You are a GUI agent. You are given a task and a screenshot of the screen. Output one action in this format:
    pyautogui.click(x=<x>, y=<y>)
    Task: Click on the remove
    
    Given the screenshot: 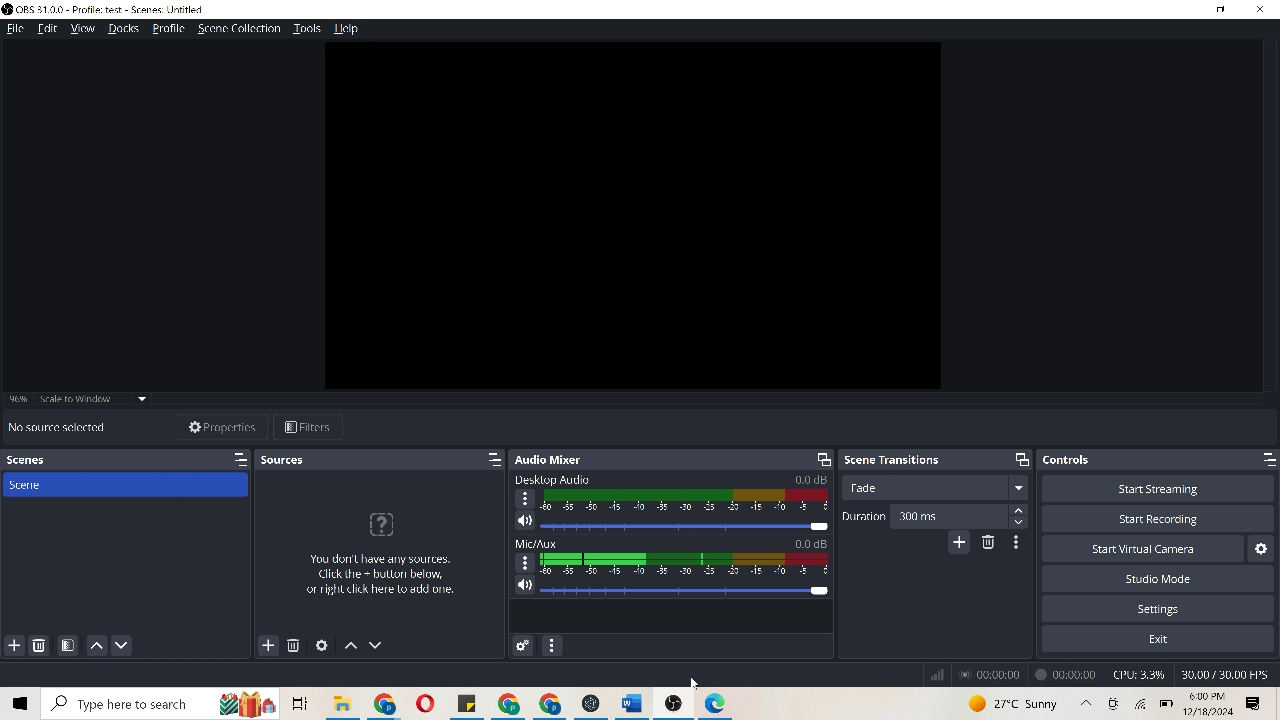 What is the action you would take?
    pyautogui.click(x=39, y=643)
    